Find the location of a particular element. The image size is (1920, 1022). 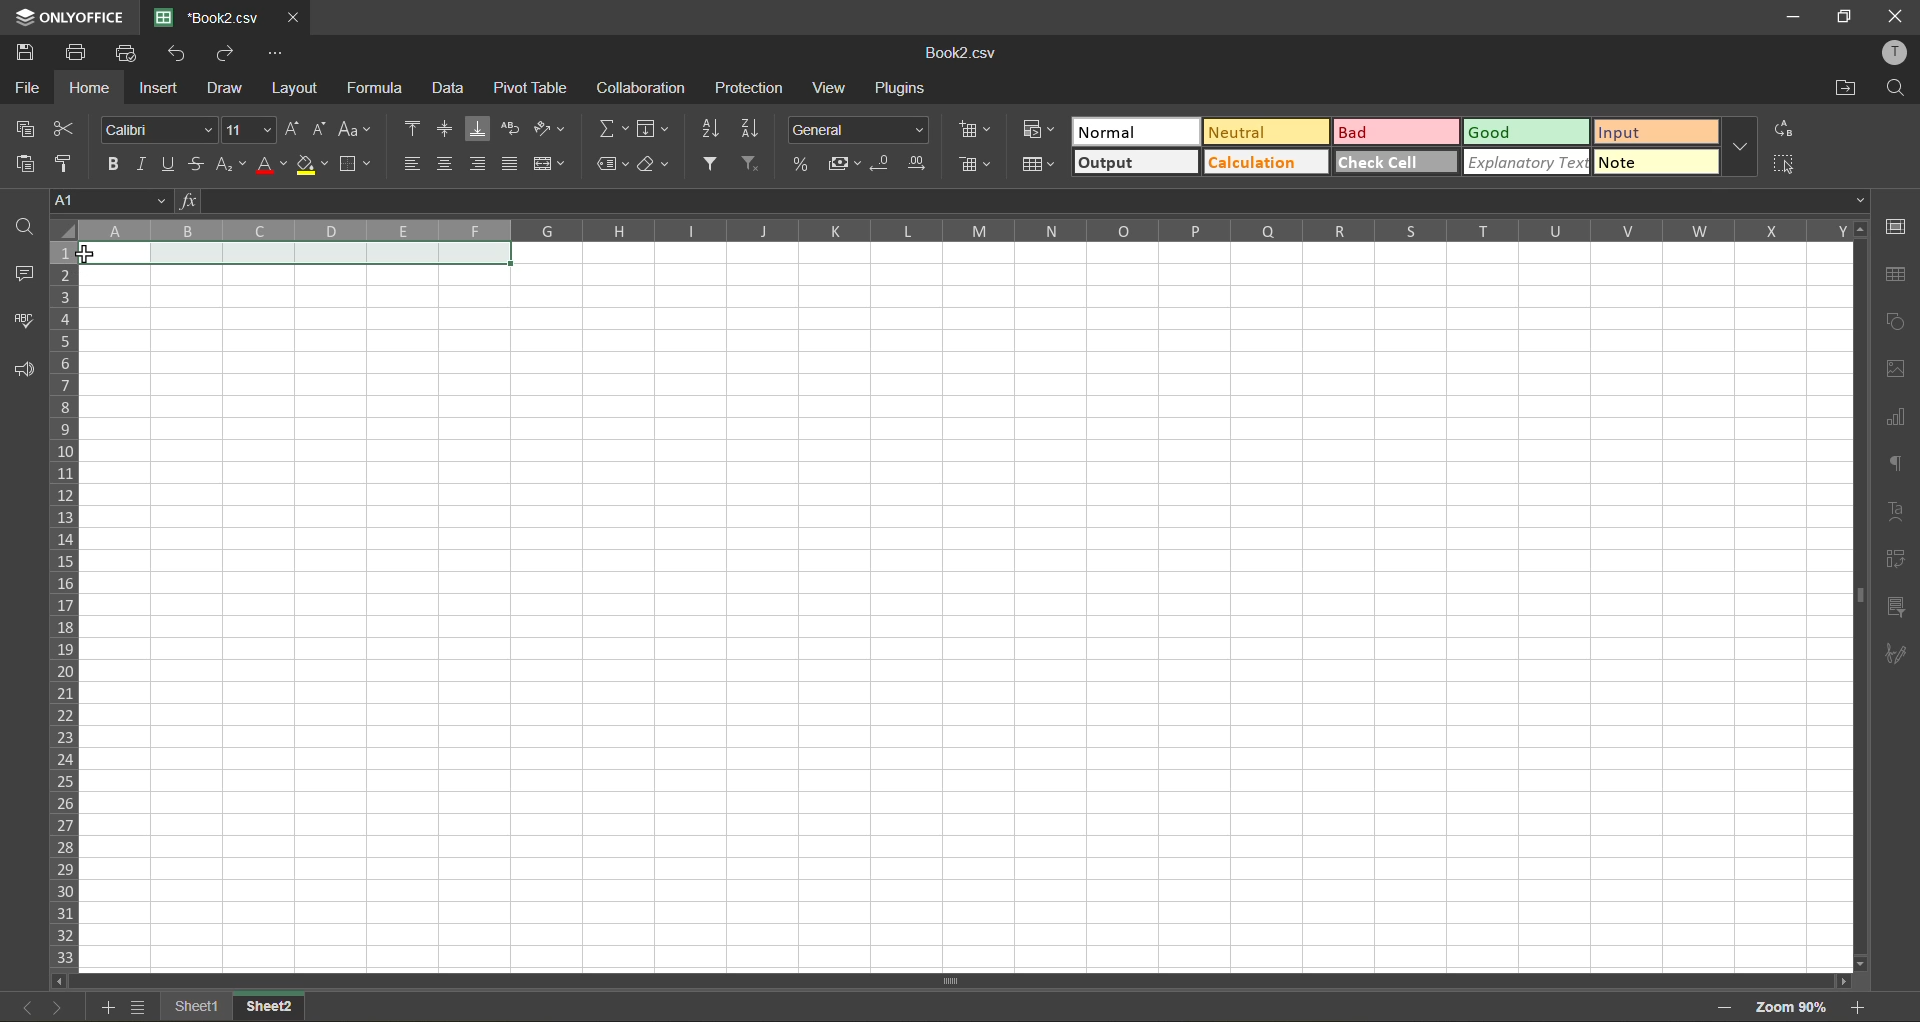

sort ascending is located at coordinates (708, 129).